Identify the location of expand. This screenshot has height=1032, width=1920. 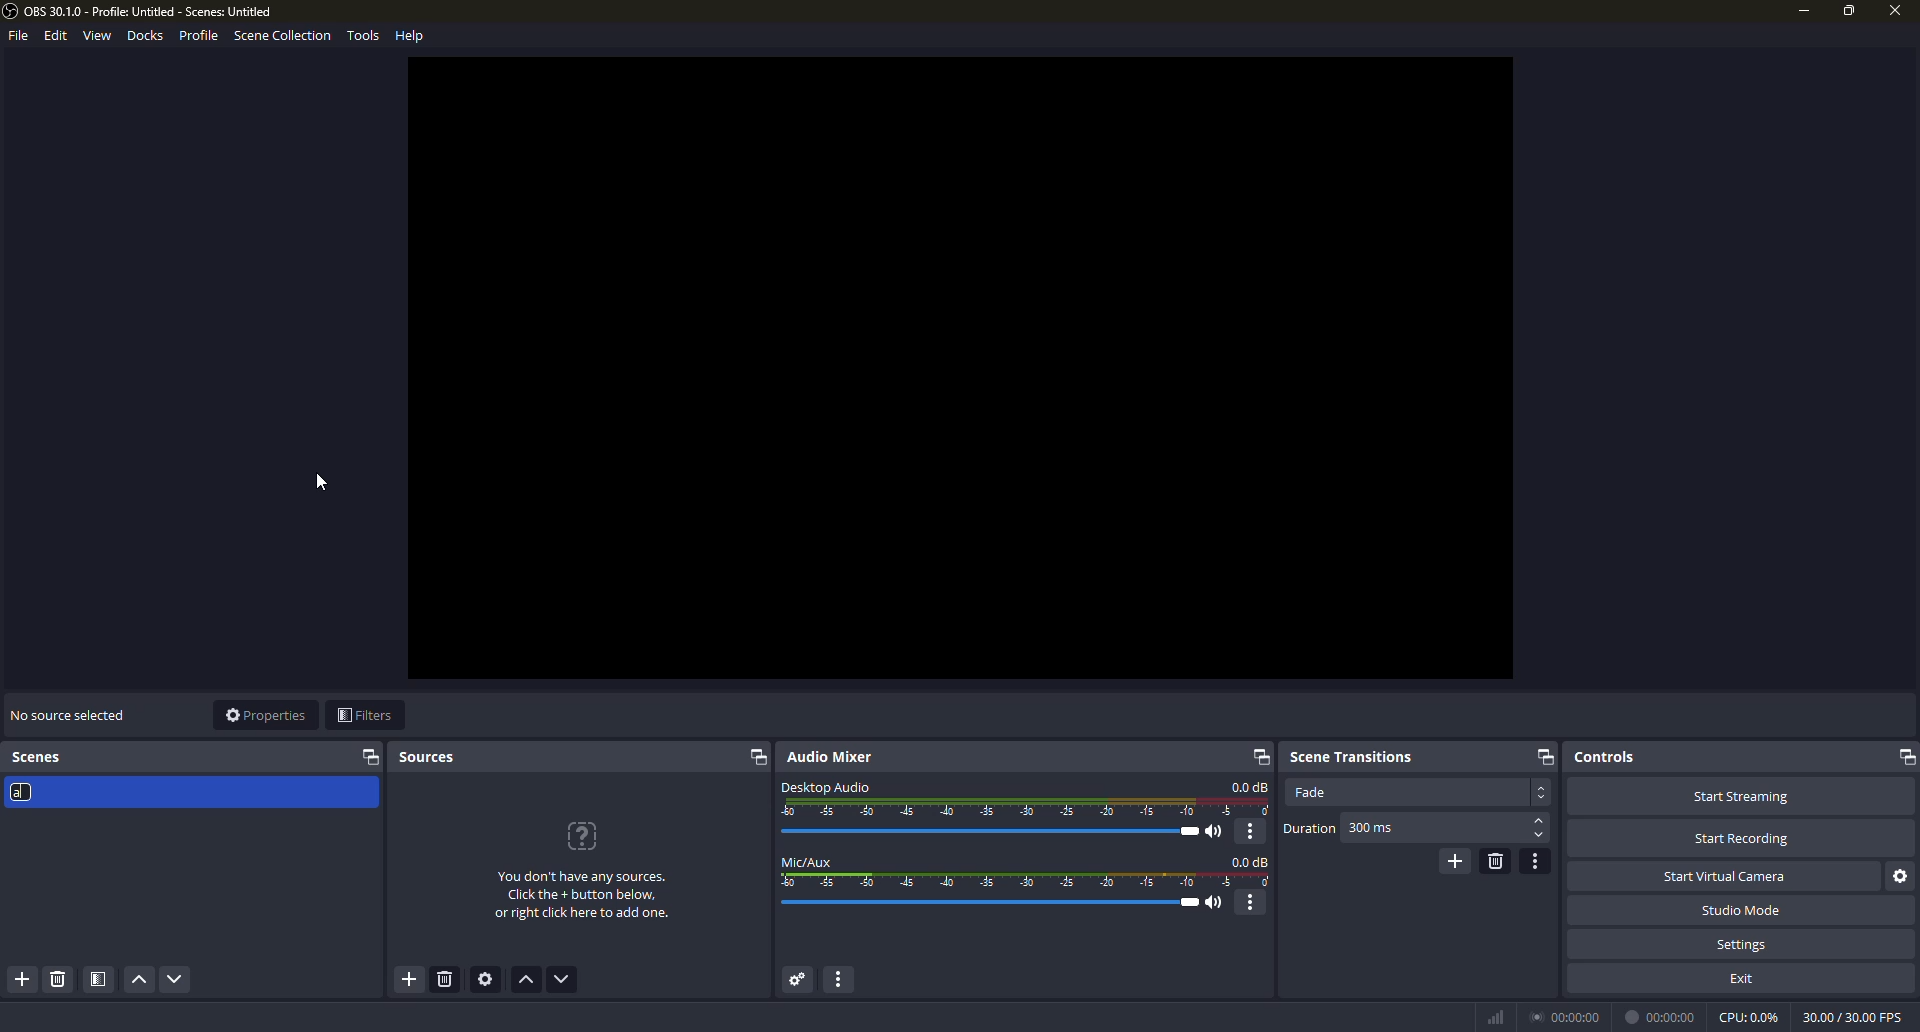
(756, 759).